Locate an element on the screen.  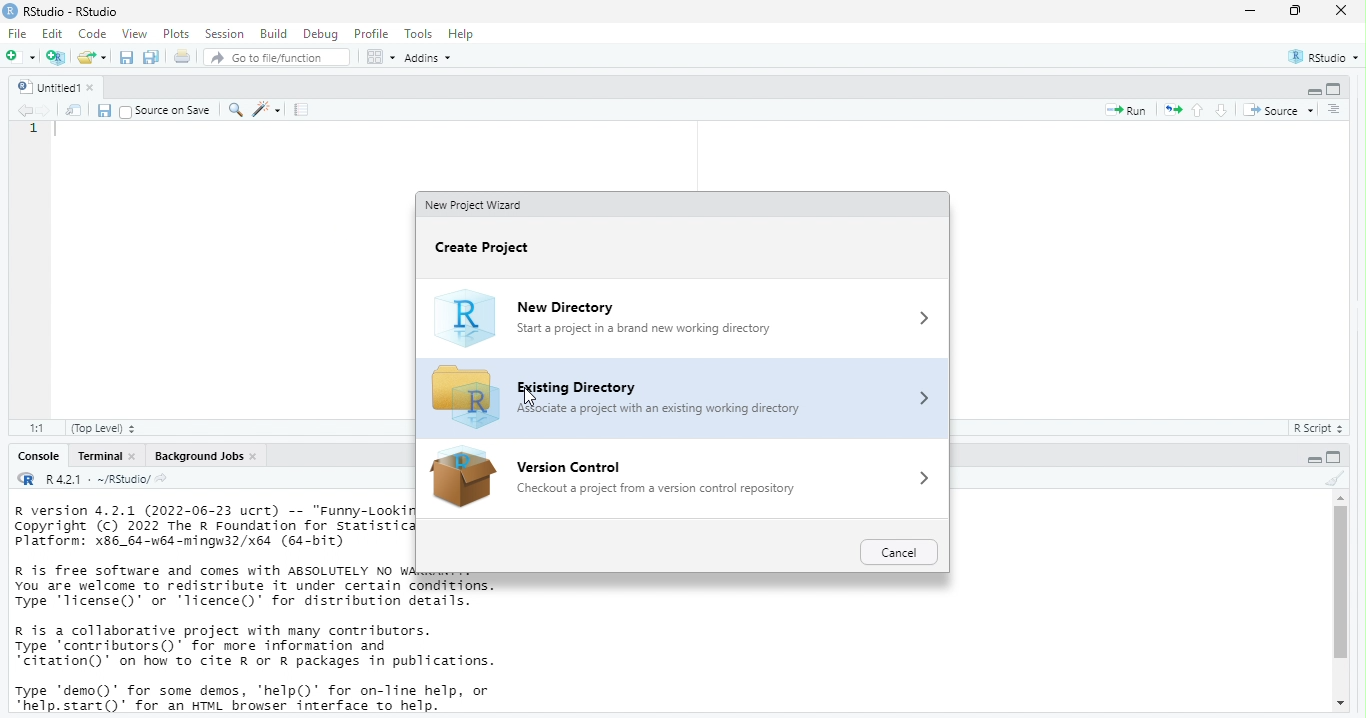
source the contents of the active document is located at coordinates (1282, 111).